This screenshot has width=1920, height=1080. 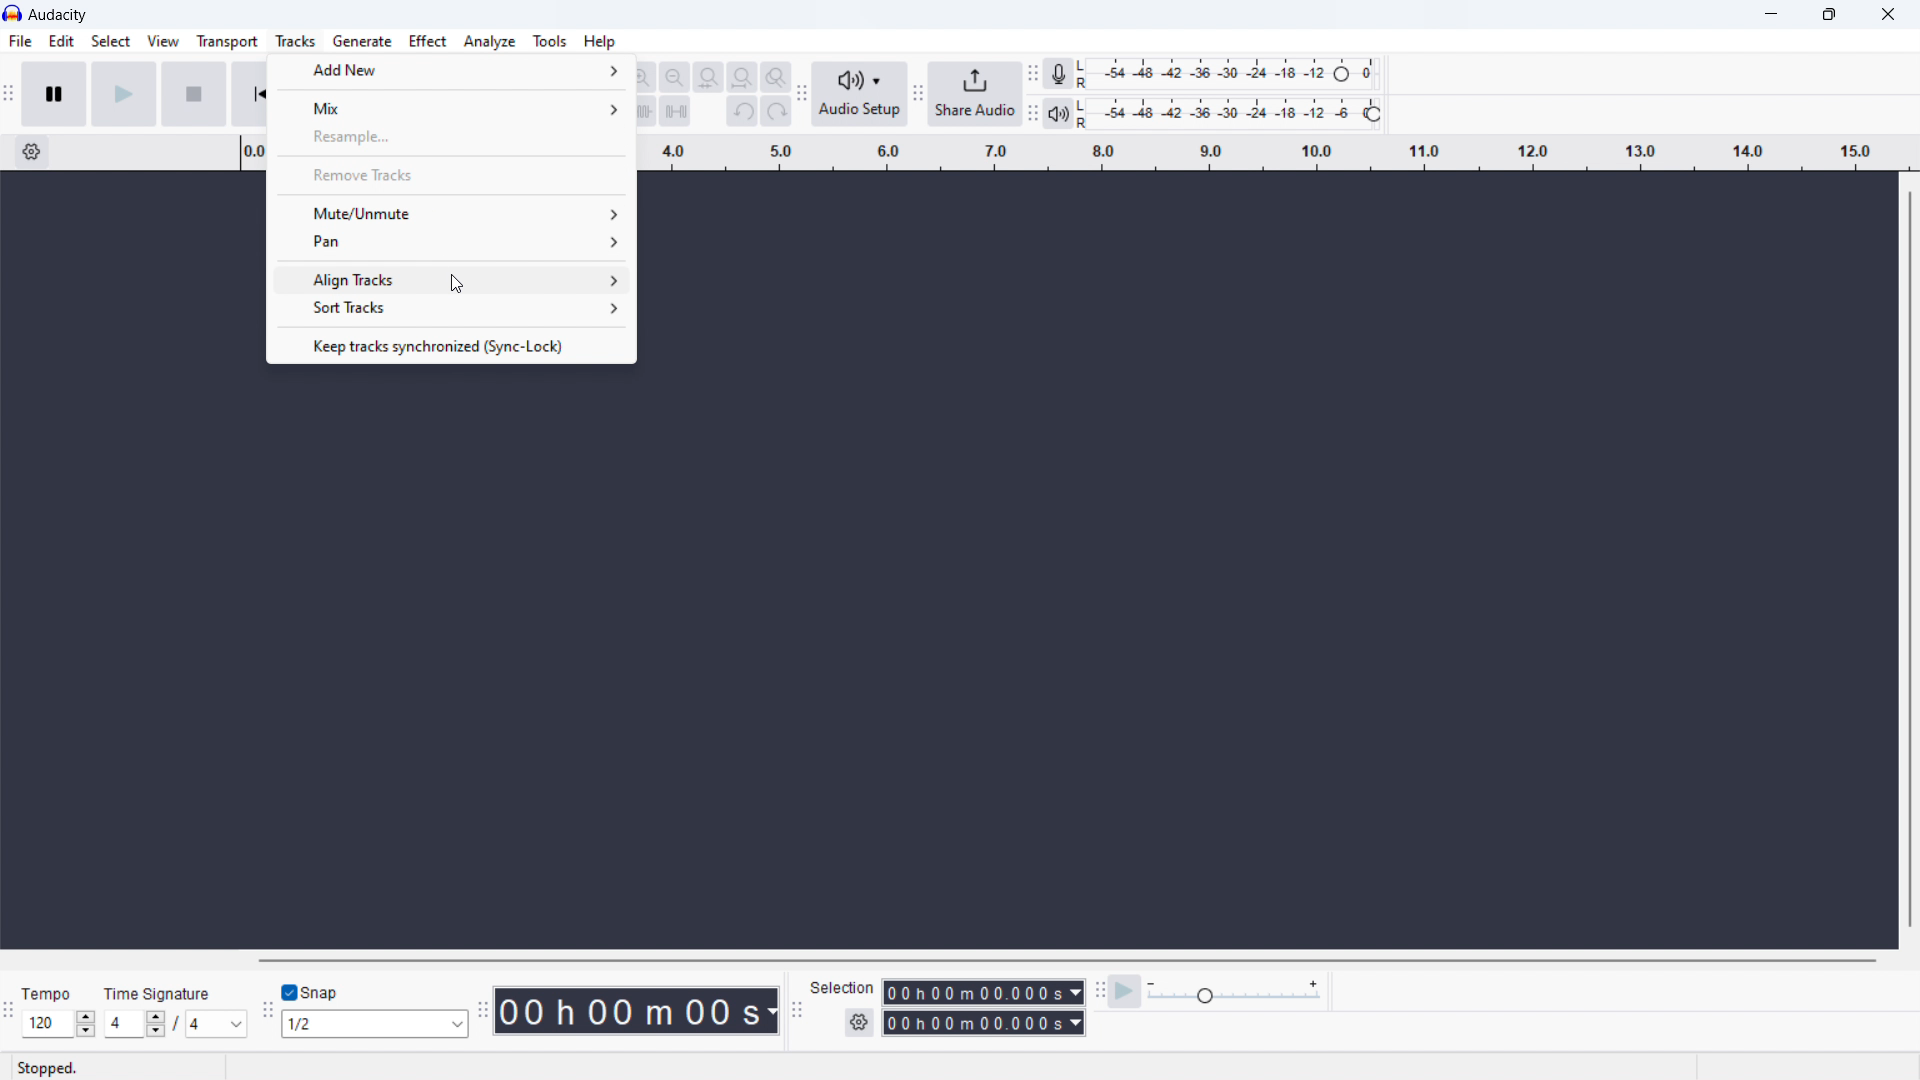 What do you see at coordinates (110, 39) in the screenshot?
I see `select` at bounding box center [110, 39].